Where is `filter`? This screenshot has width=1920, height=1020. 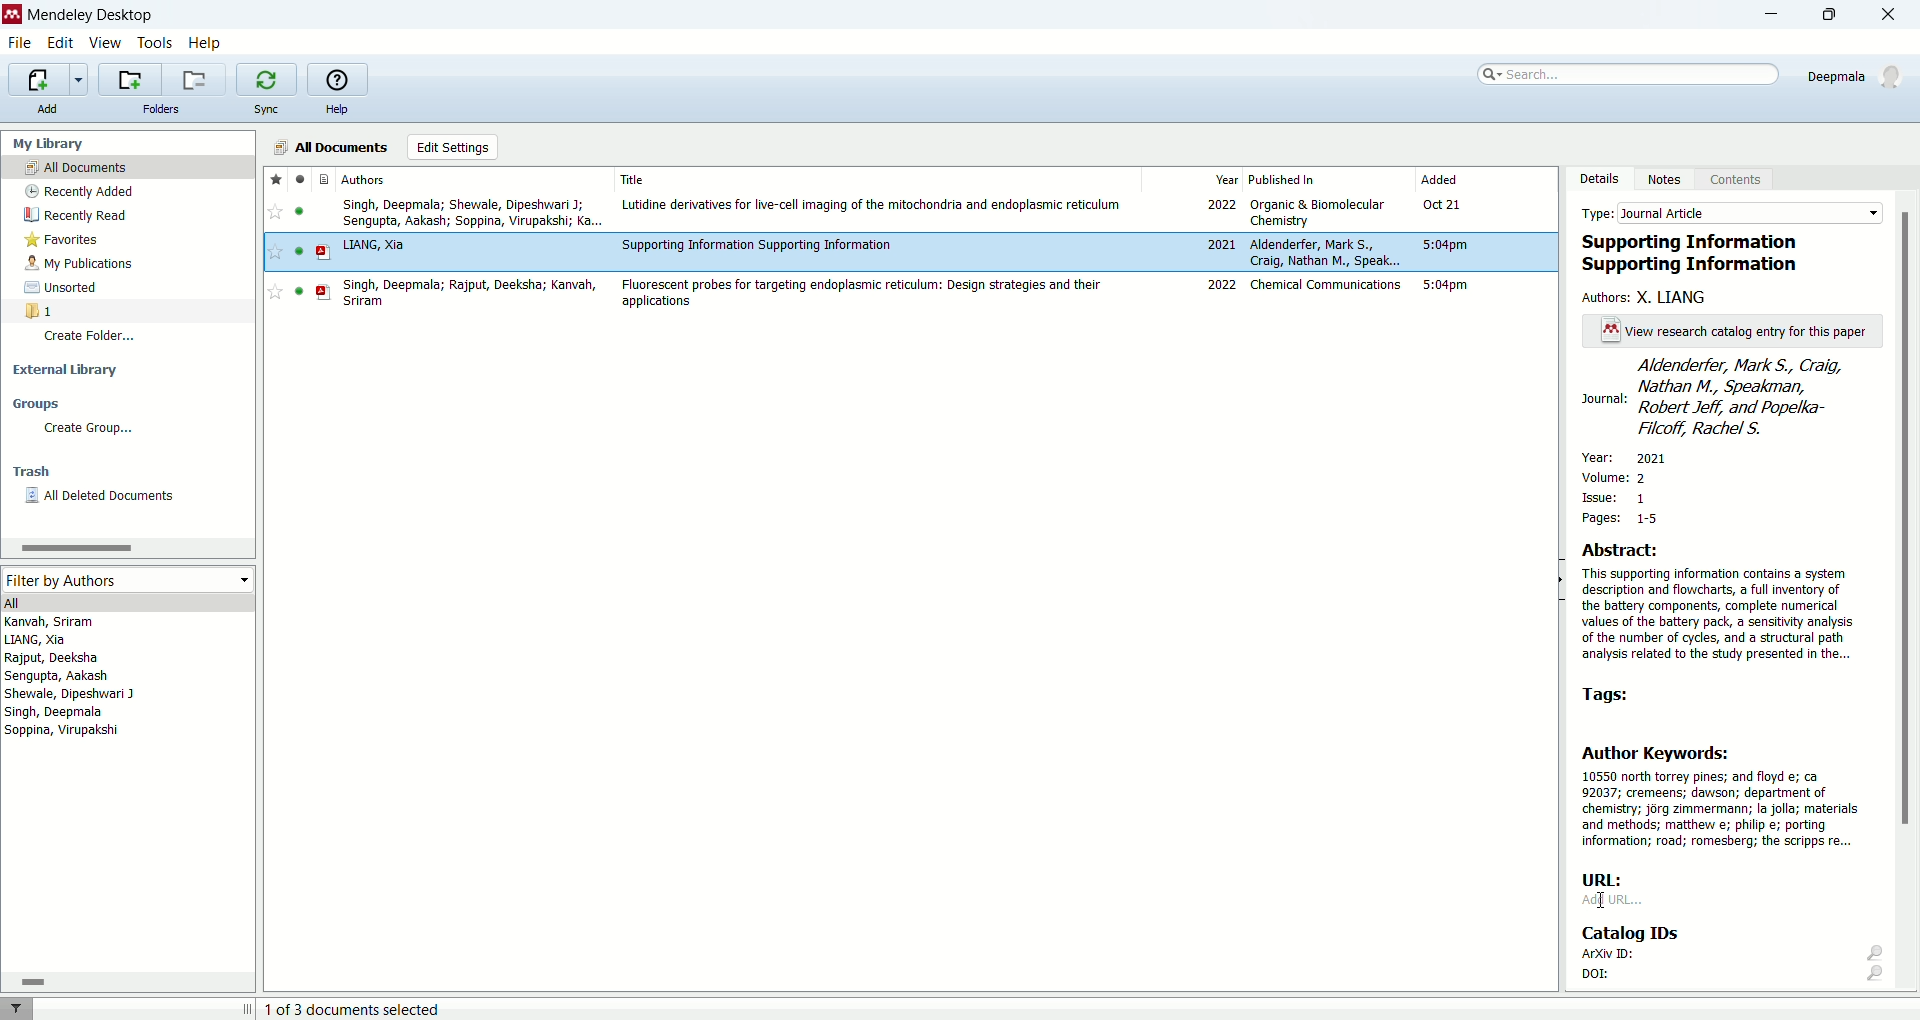
filter is located at coordinates (17, 1008).